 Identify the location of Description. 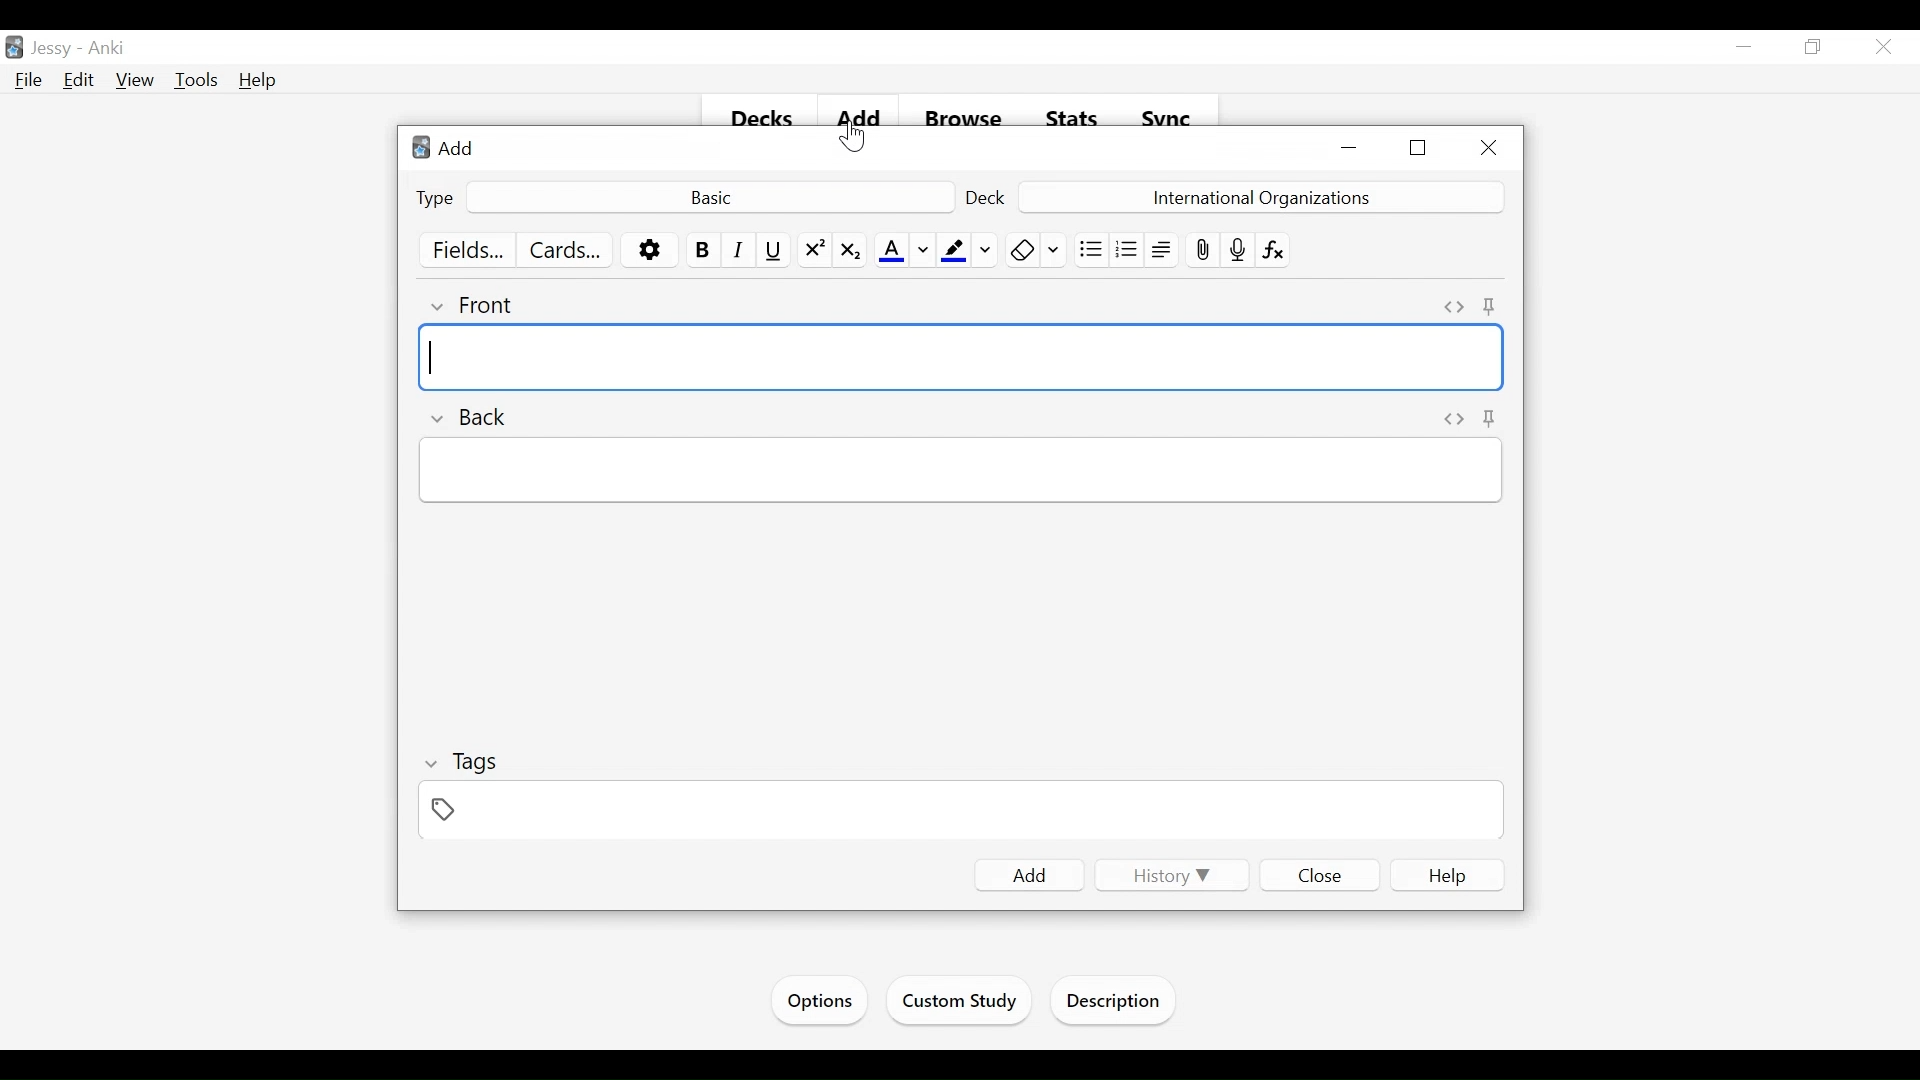
(1116, 1004).